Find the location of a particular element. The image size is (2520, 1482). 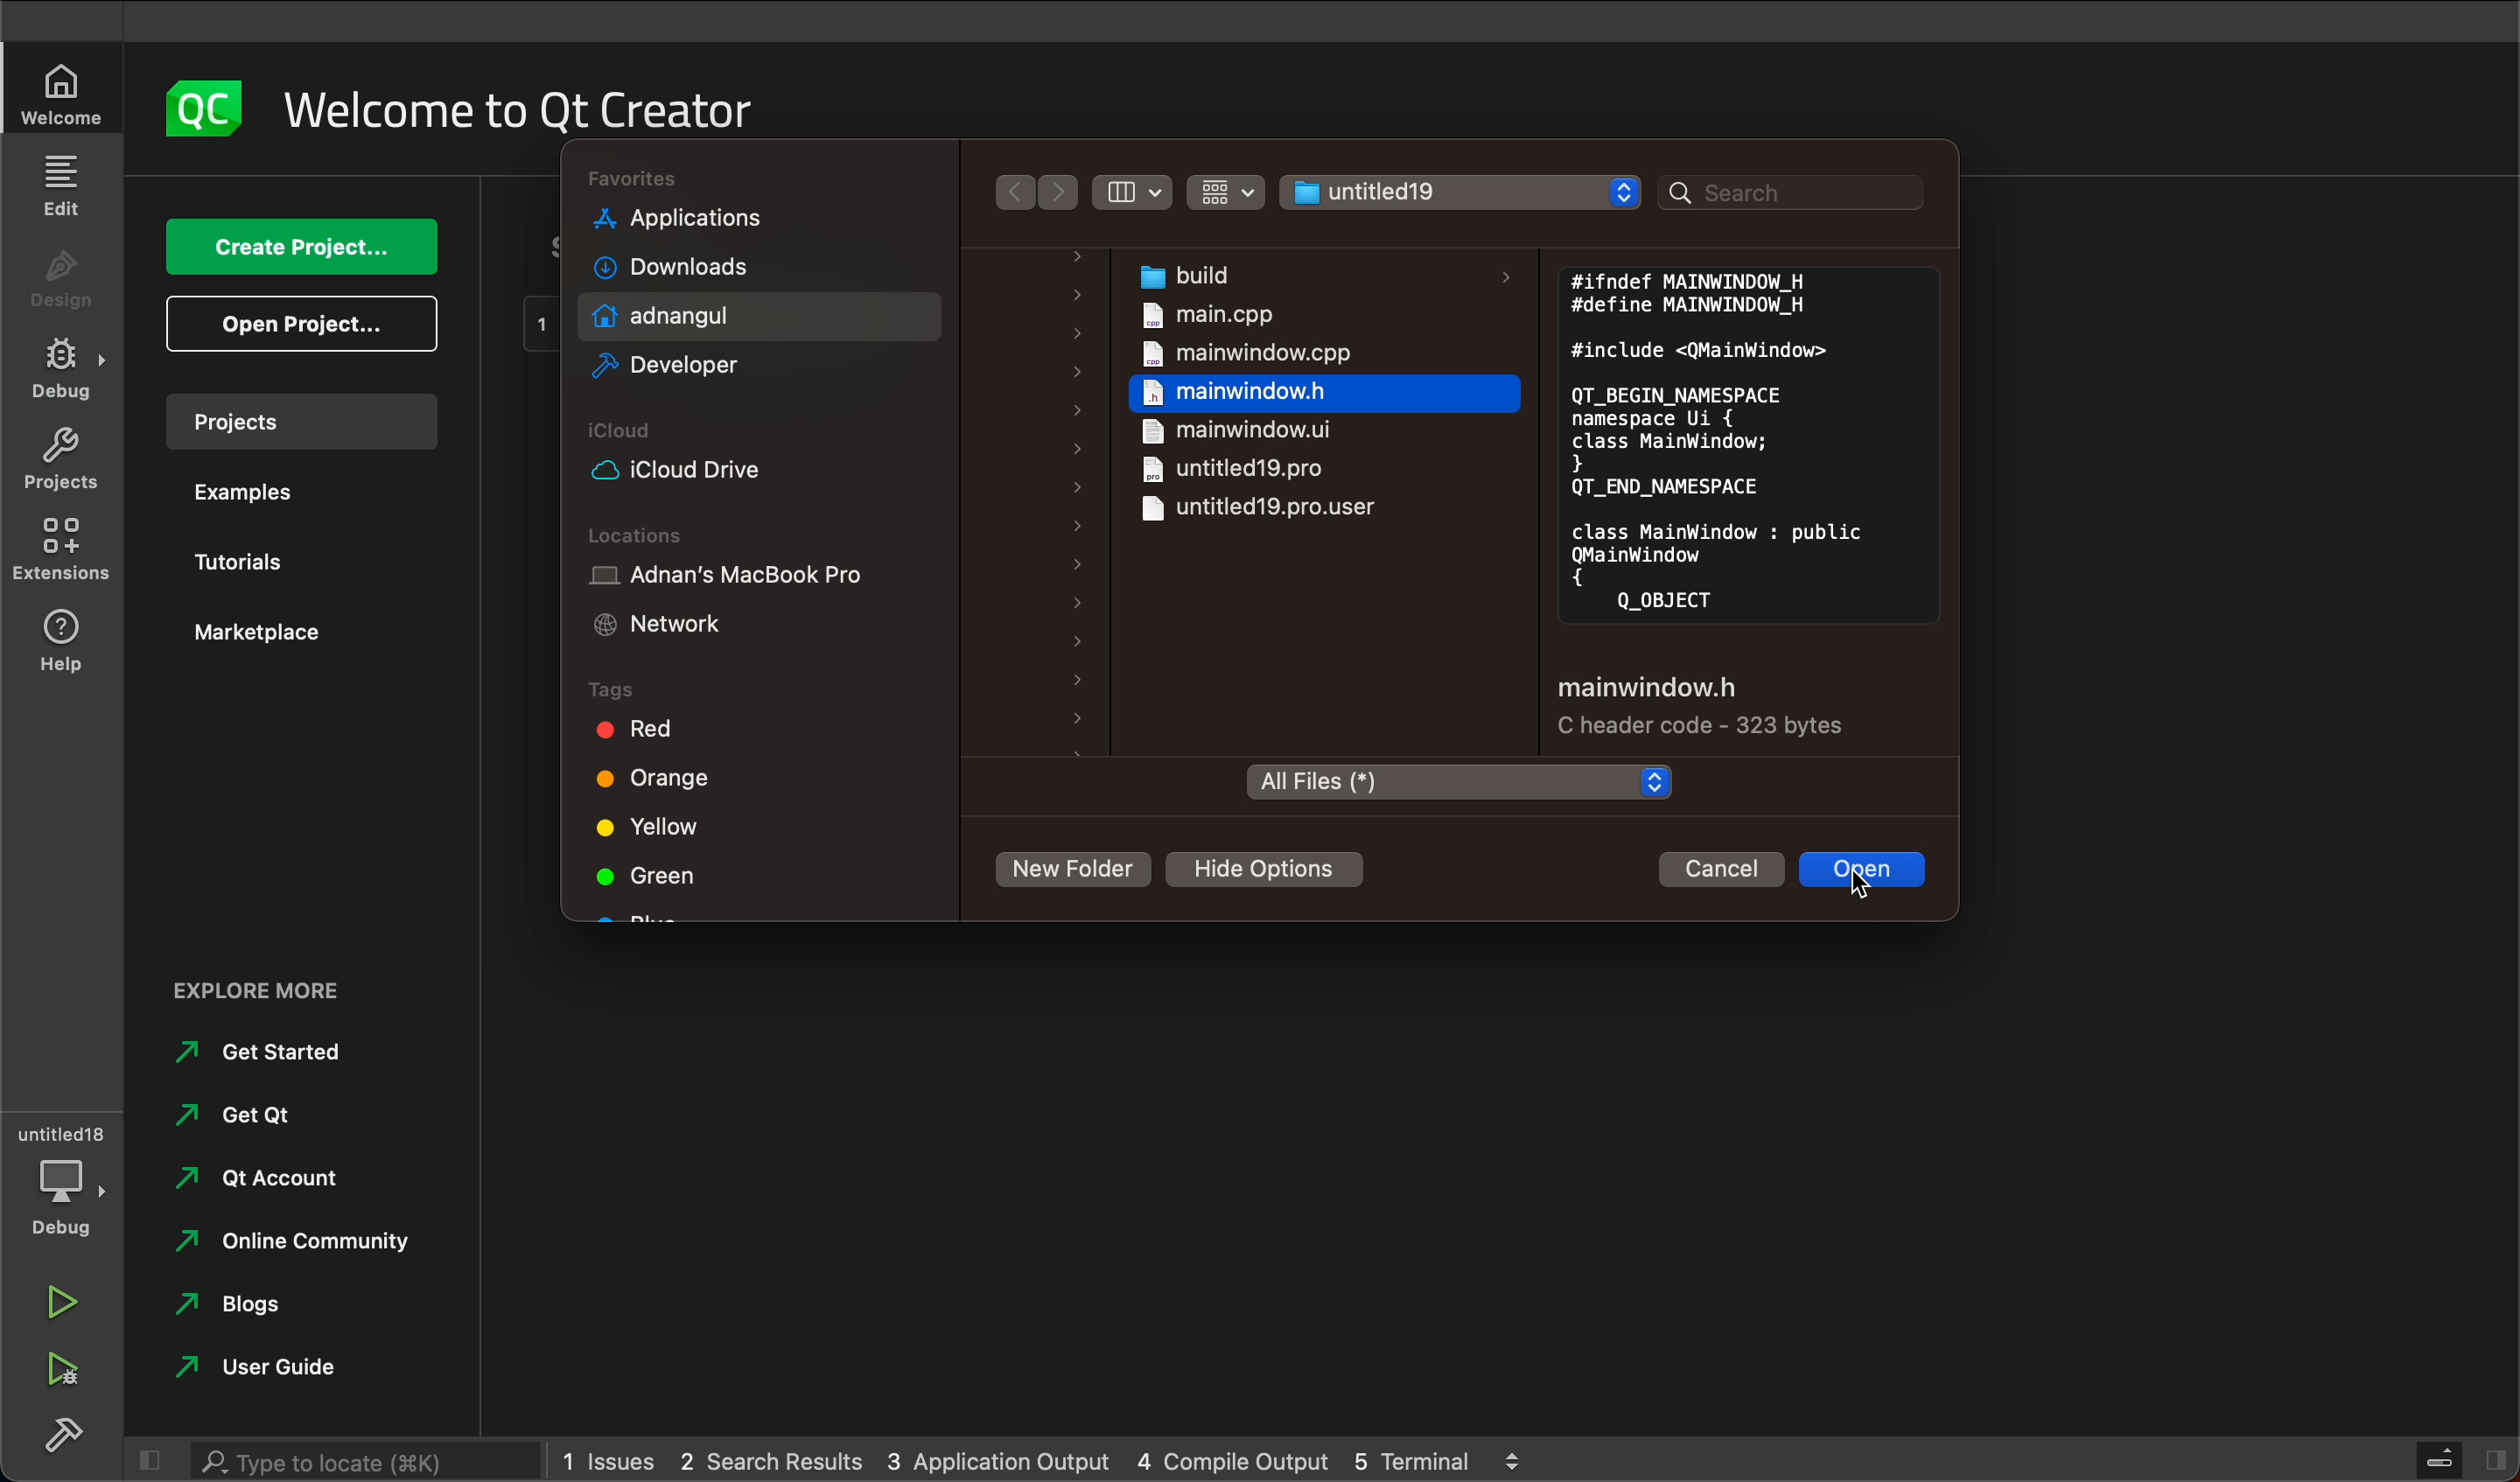

icloud drive is located at coordinates (705, 470).